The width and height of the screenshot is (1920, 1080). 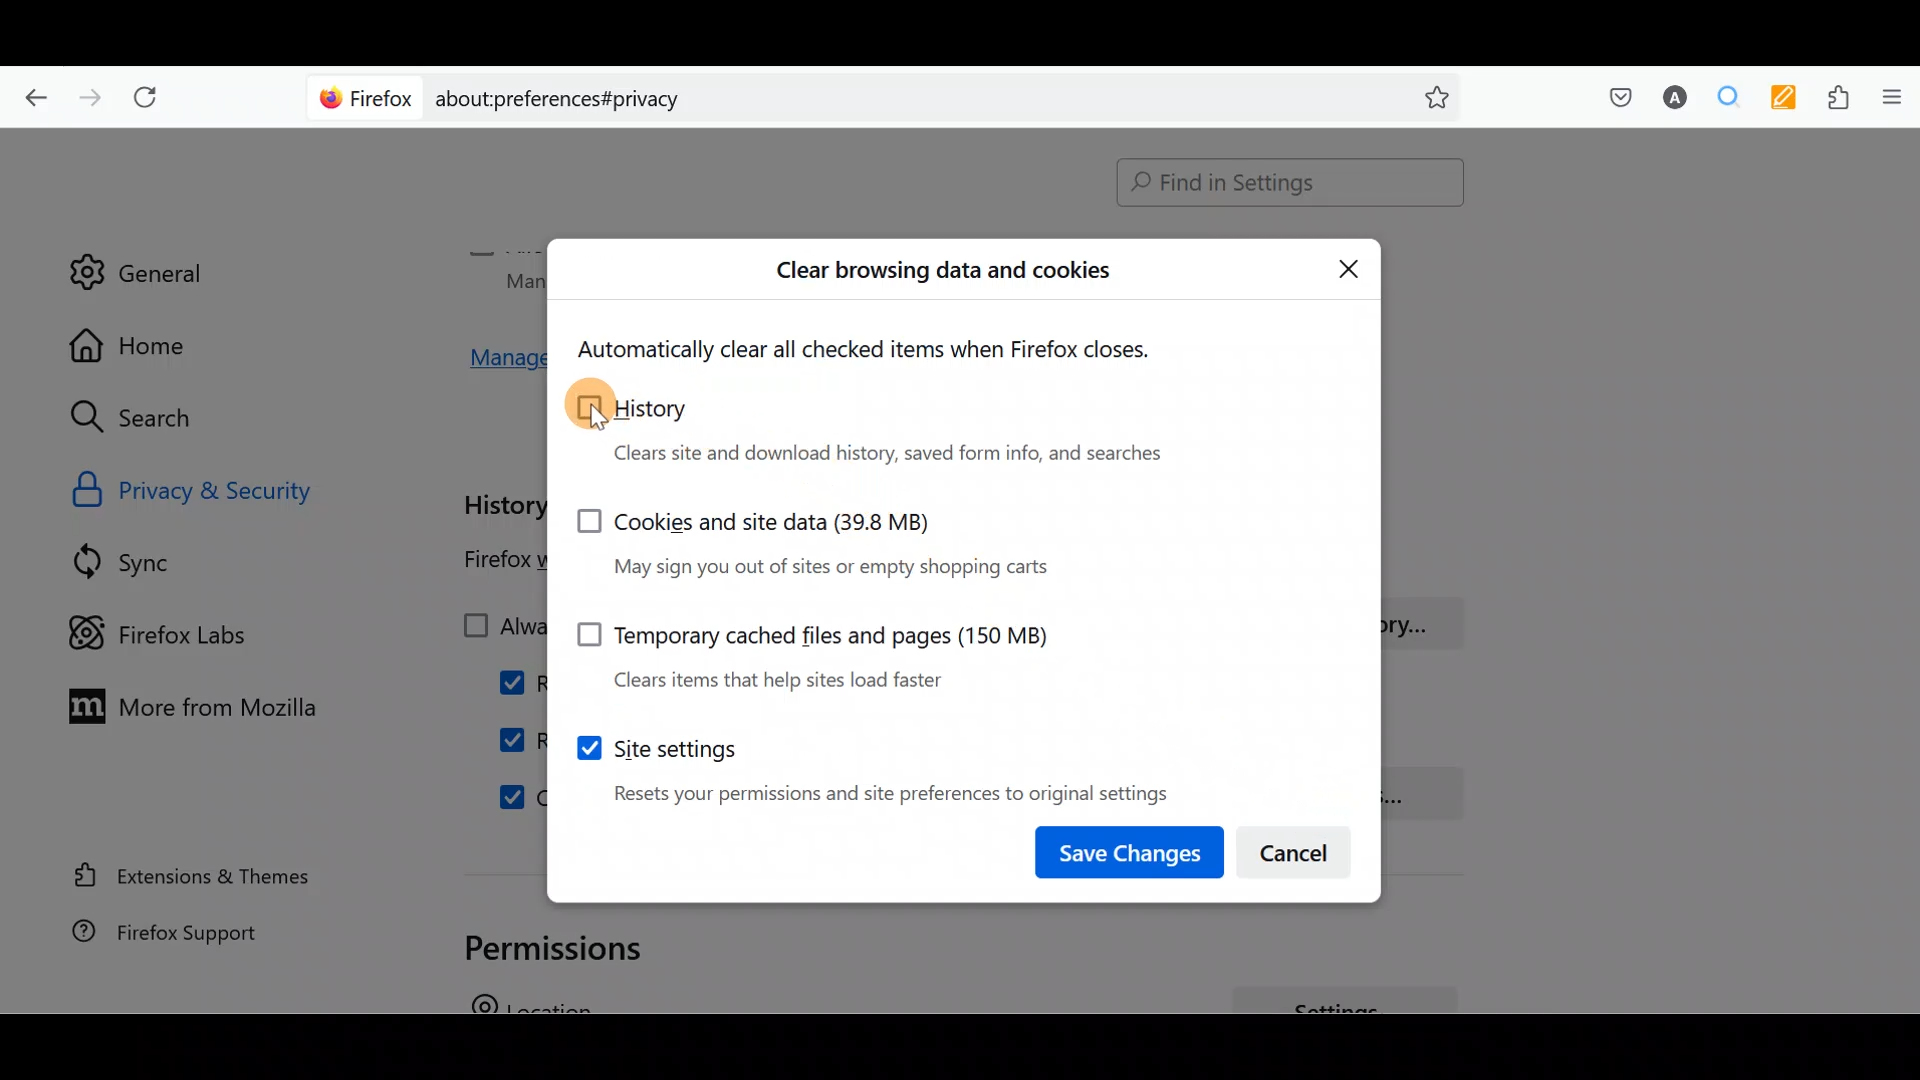 What do you see at coordinates (800, 649) in the screenshot?
I see `Temporary cached files and pages` at bounding box center [800, 649].